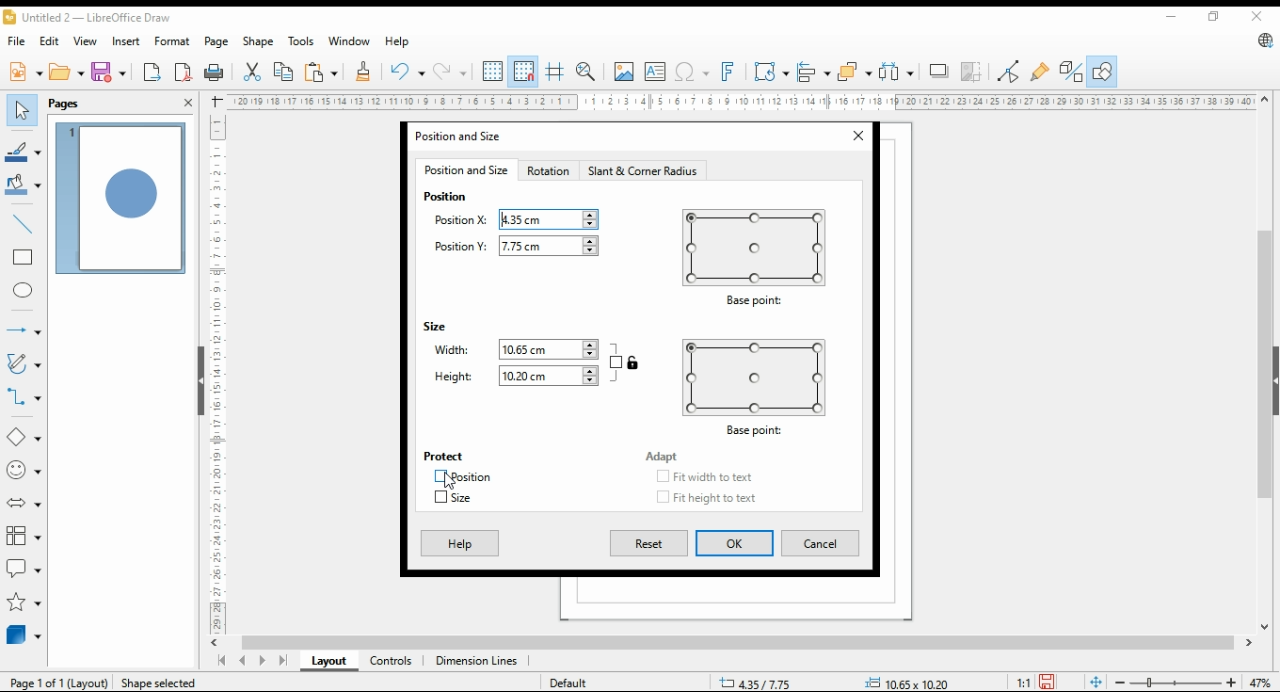  I want to click on 0.00x0.00, so click(904, 683).